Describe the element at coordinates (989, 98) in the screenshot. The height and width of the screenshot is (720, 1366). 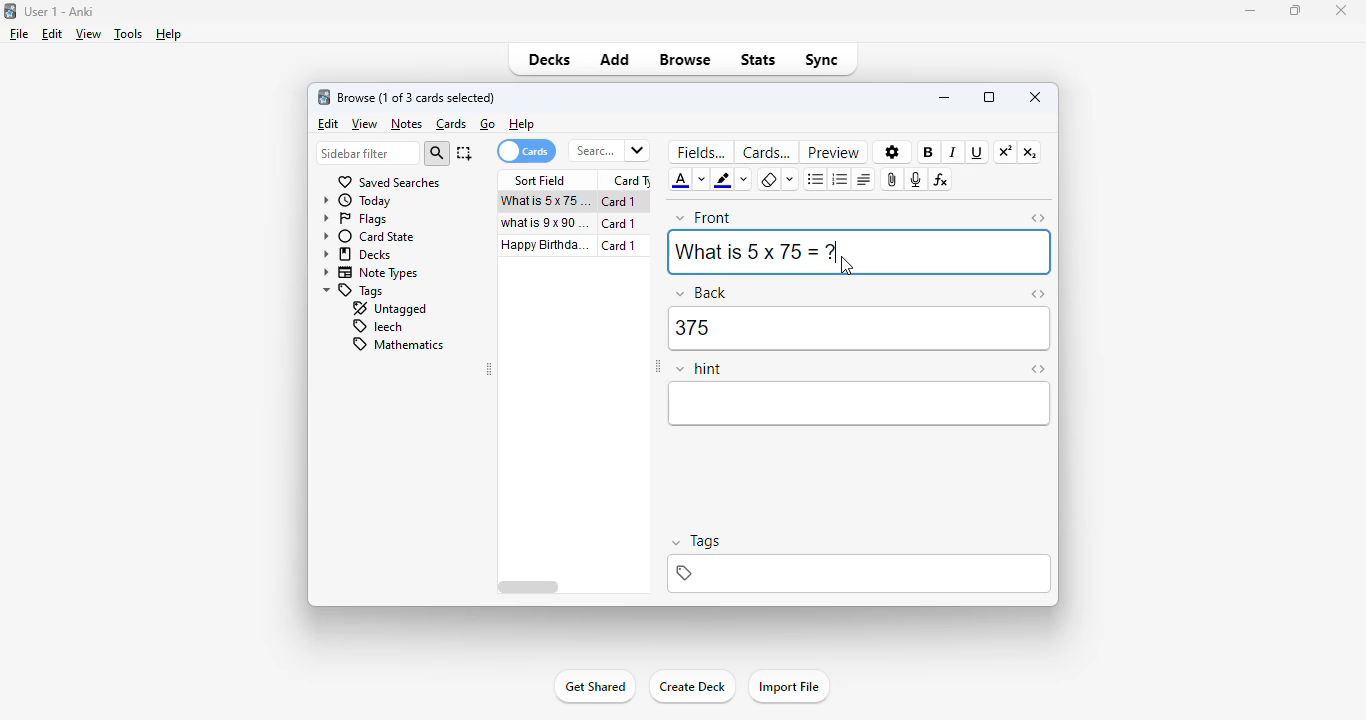
I see `maximize` at that location.